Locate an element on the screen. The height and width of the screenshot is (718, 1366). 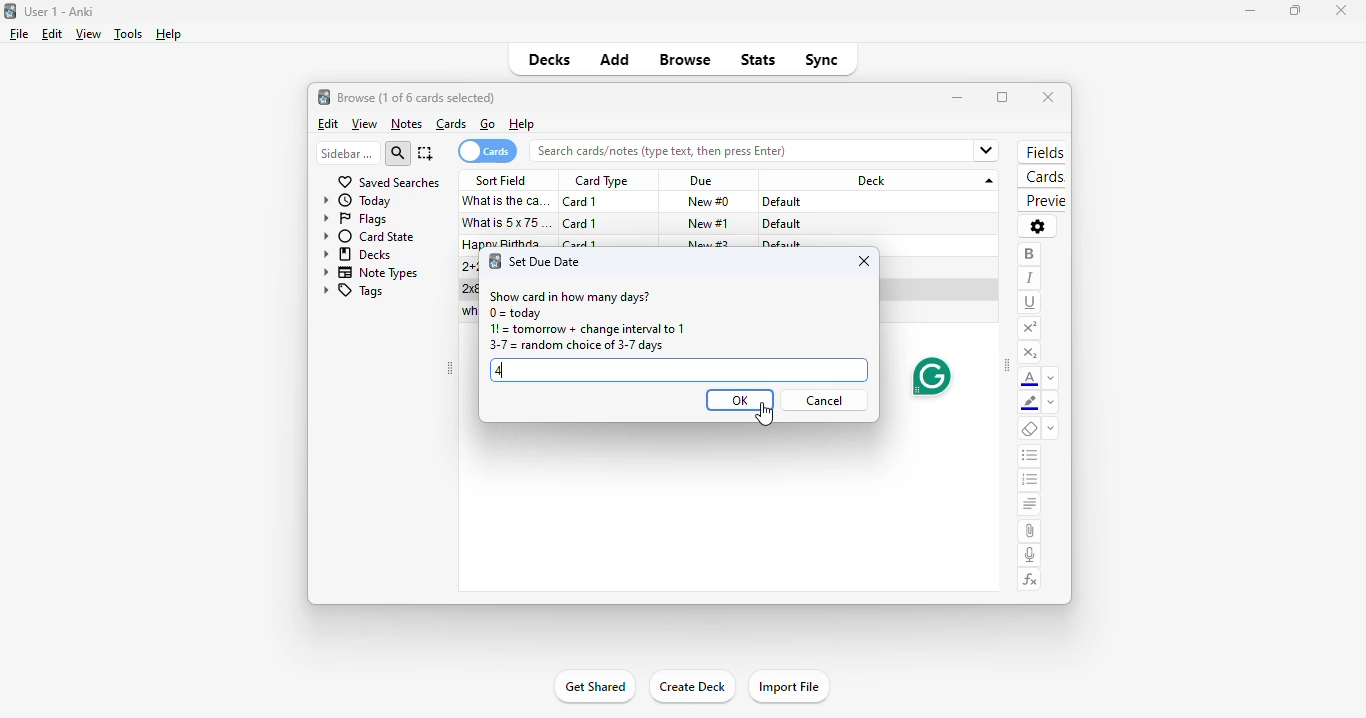
create deck is located at coordinates (692, 687).